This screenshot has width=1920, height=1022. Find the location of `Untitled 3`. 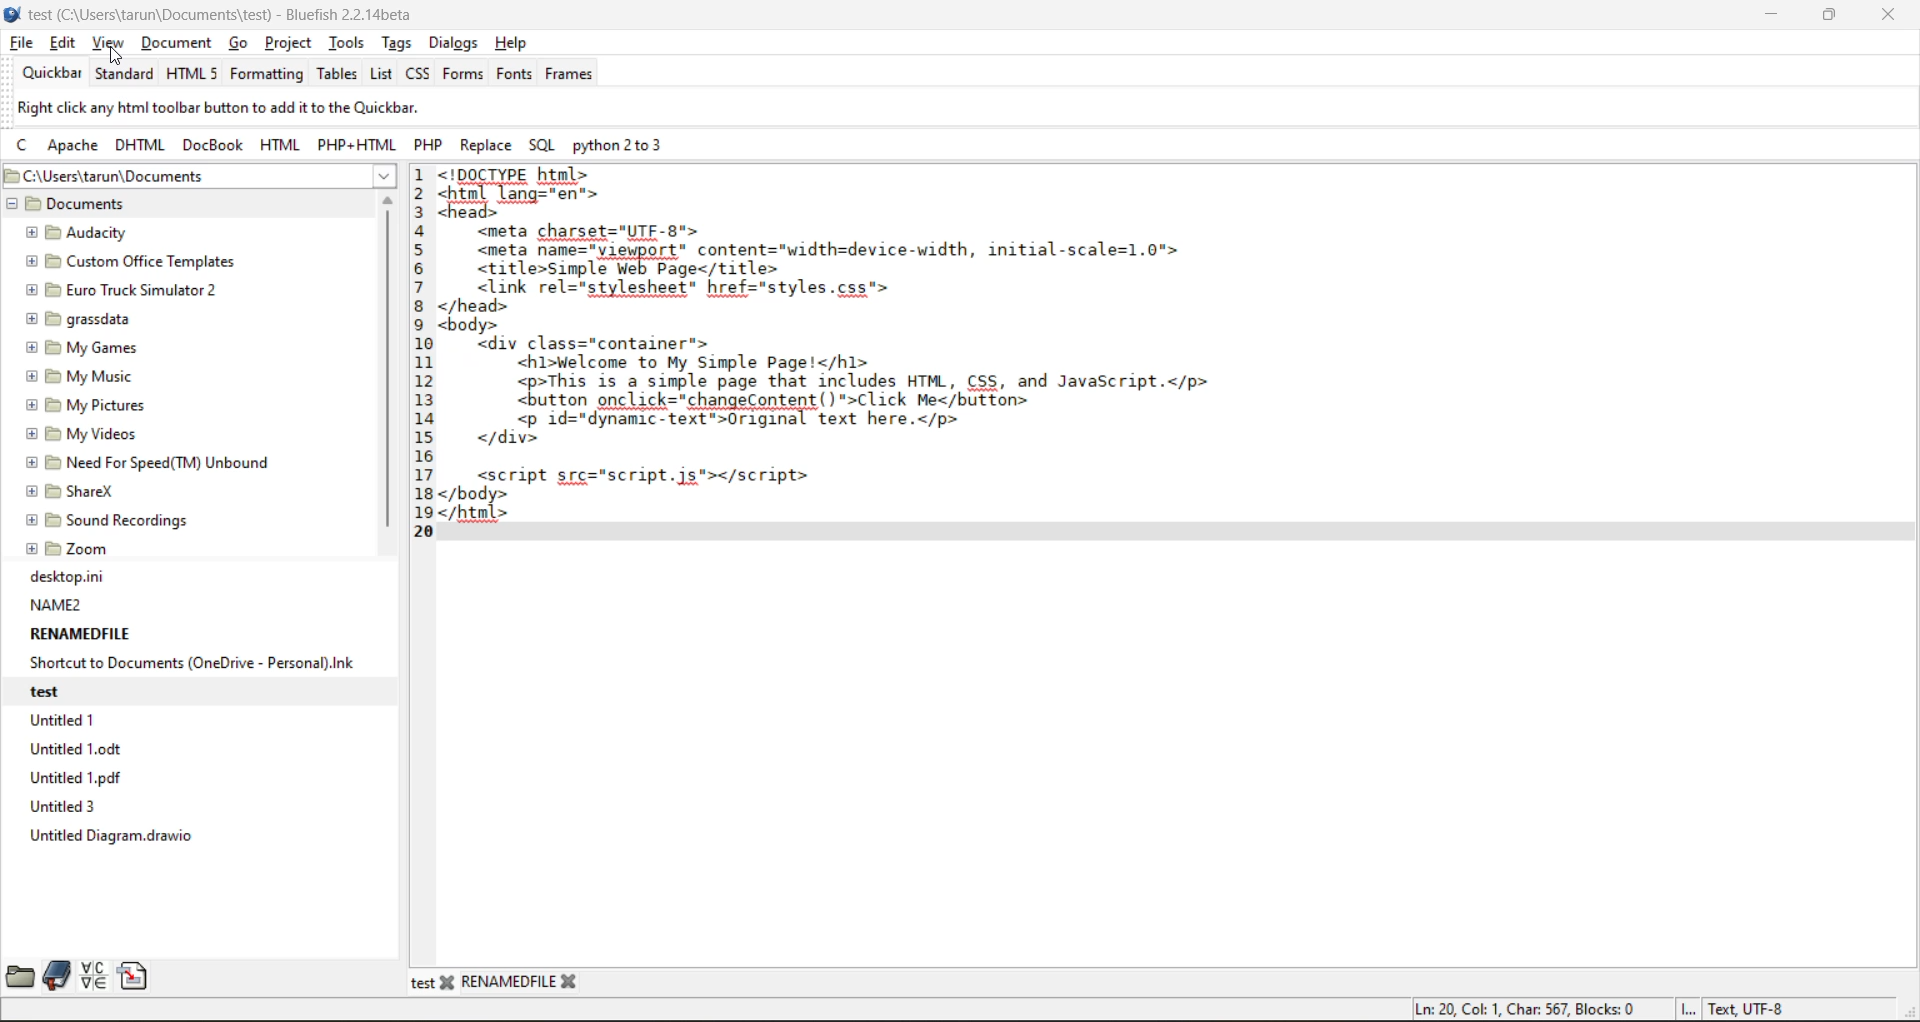

Untitled 3 is located at coordinates (67, 807).